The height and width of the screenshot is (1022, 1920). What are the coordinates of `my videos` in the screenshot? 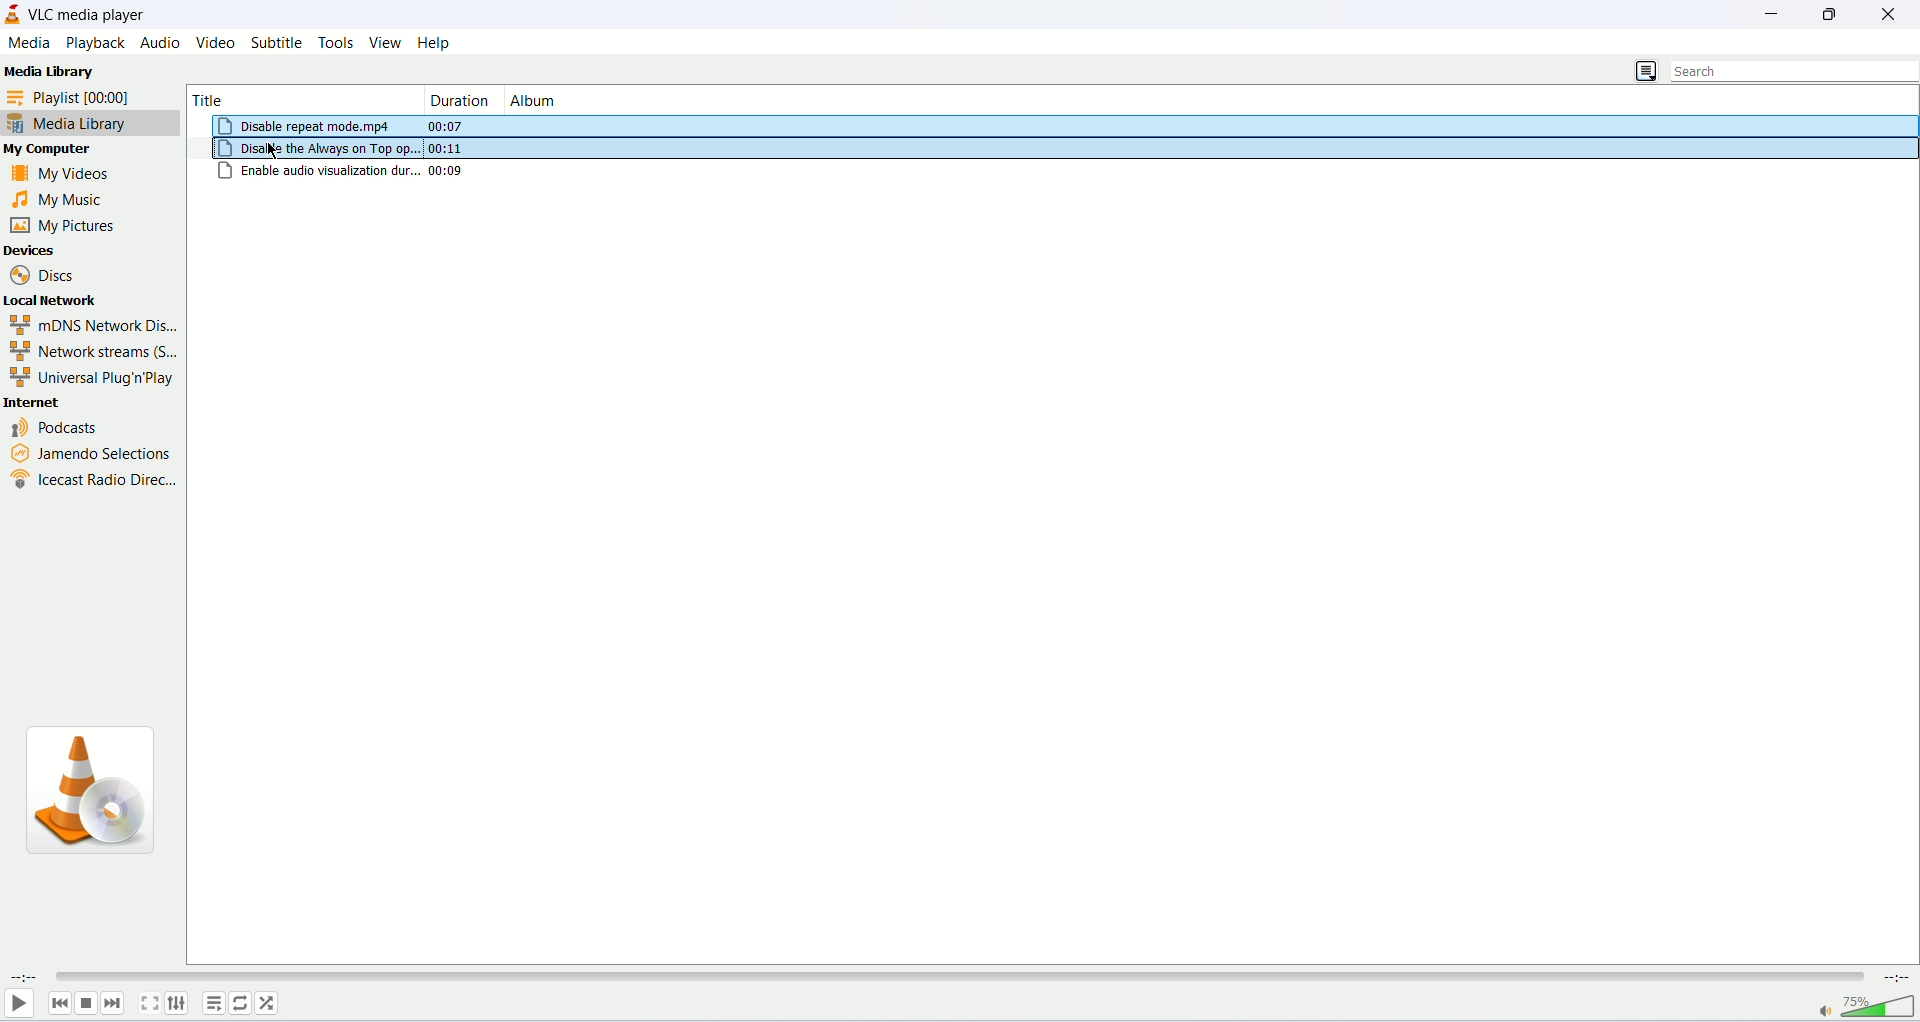 It's located at (77, 172).